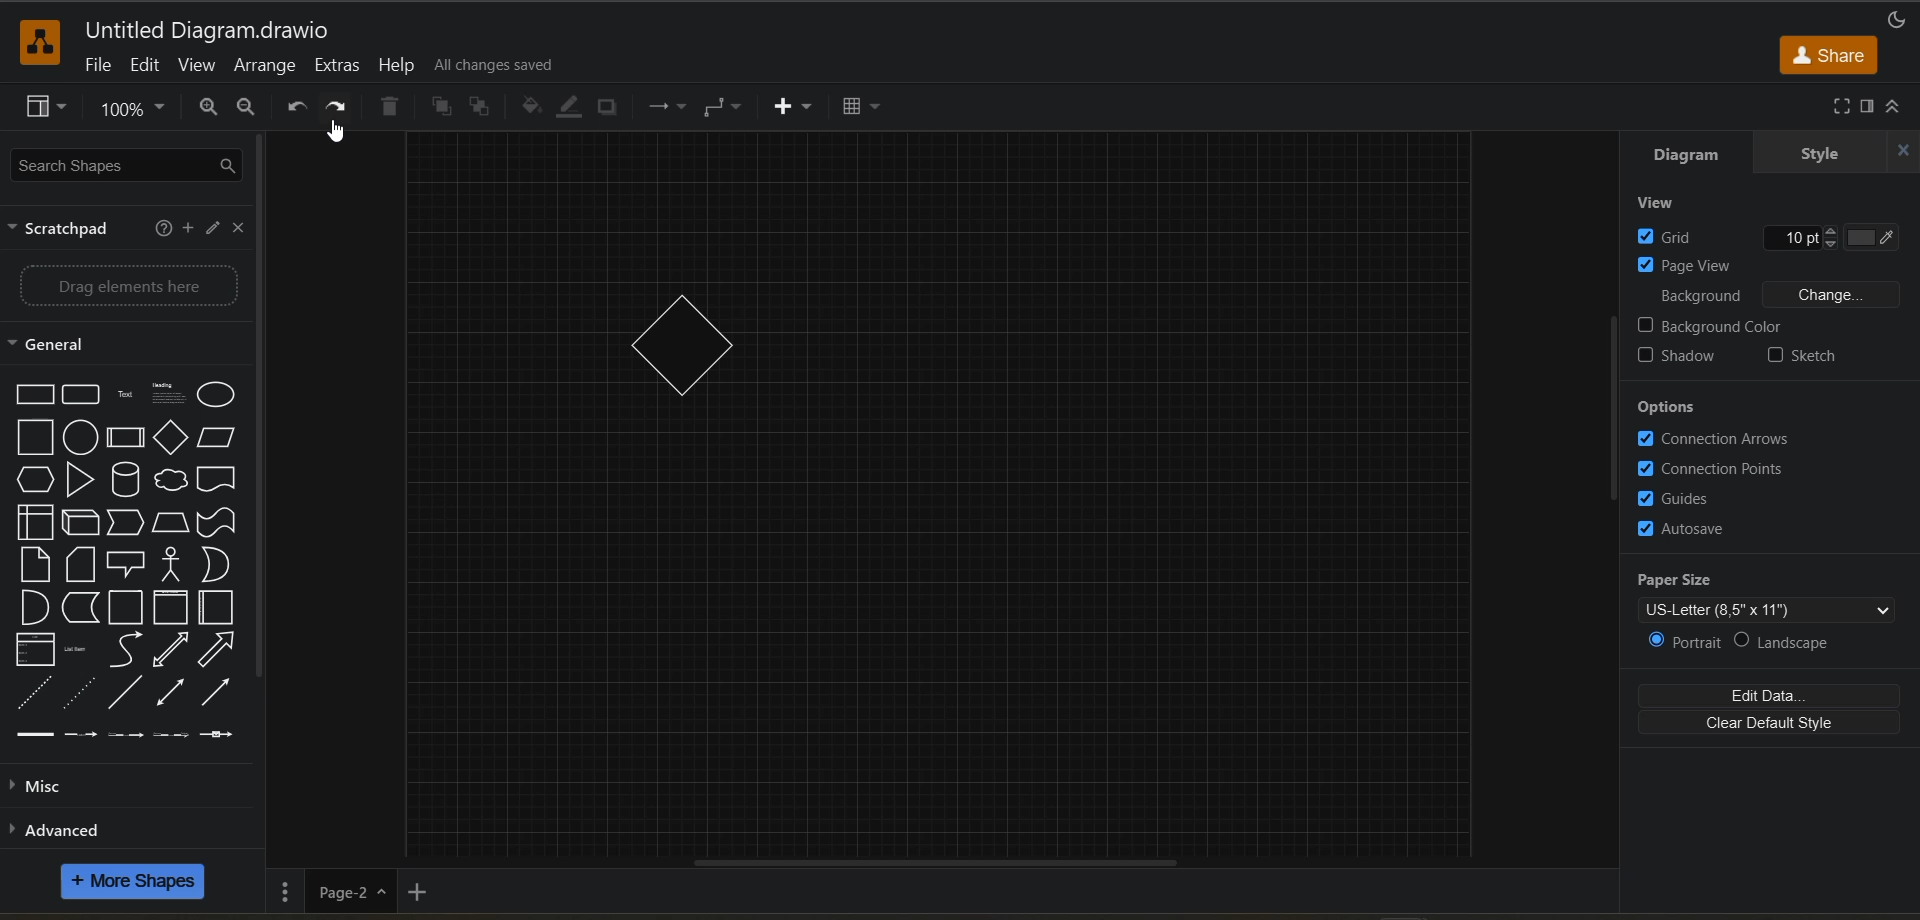 Image resolution: width=1920 pixels, height=920 pixels. What do you see at coordinates (335, 129) in the screenshot?
I see `cursor` at bounding box center [335, 129].